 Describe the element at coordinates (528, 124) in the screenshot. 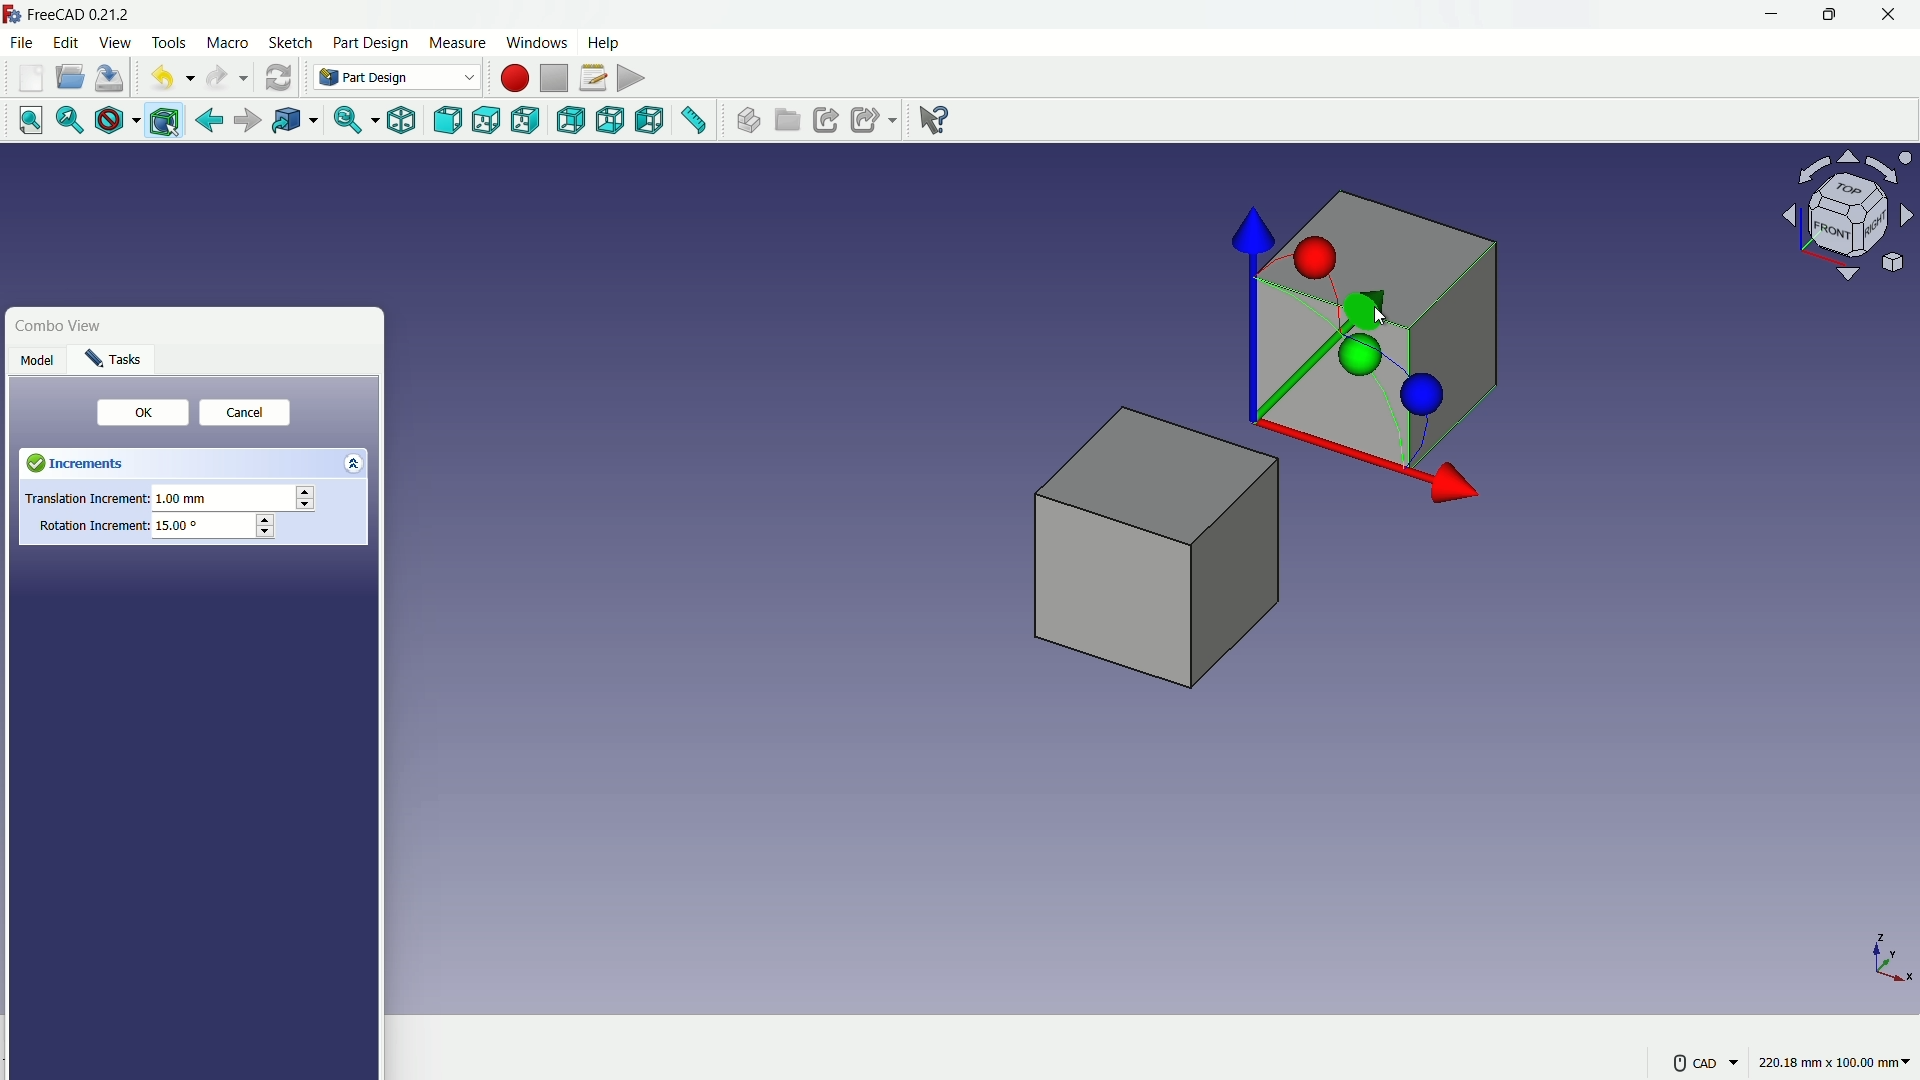

I see `right view` at that location.